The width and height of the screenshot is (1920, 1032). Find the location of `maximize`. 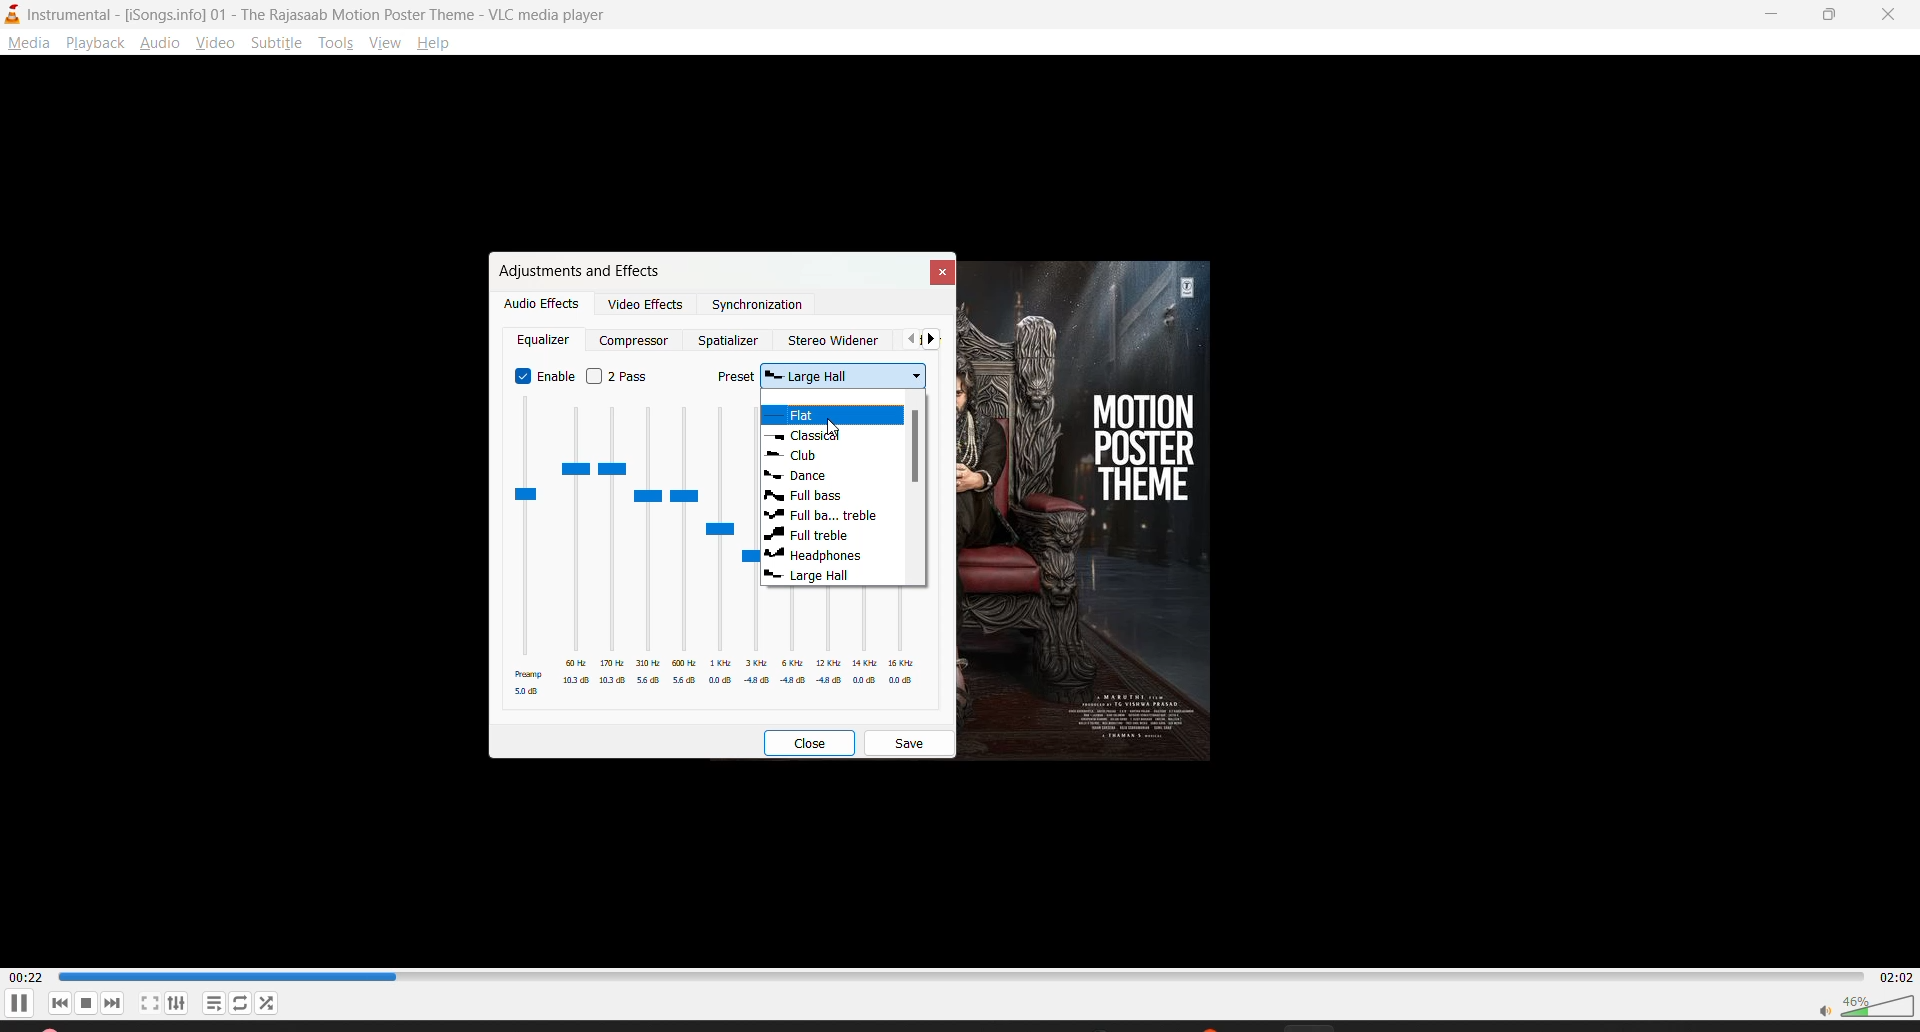

maximize is located at coordinates (1835, 16).